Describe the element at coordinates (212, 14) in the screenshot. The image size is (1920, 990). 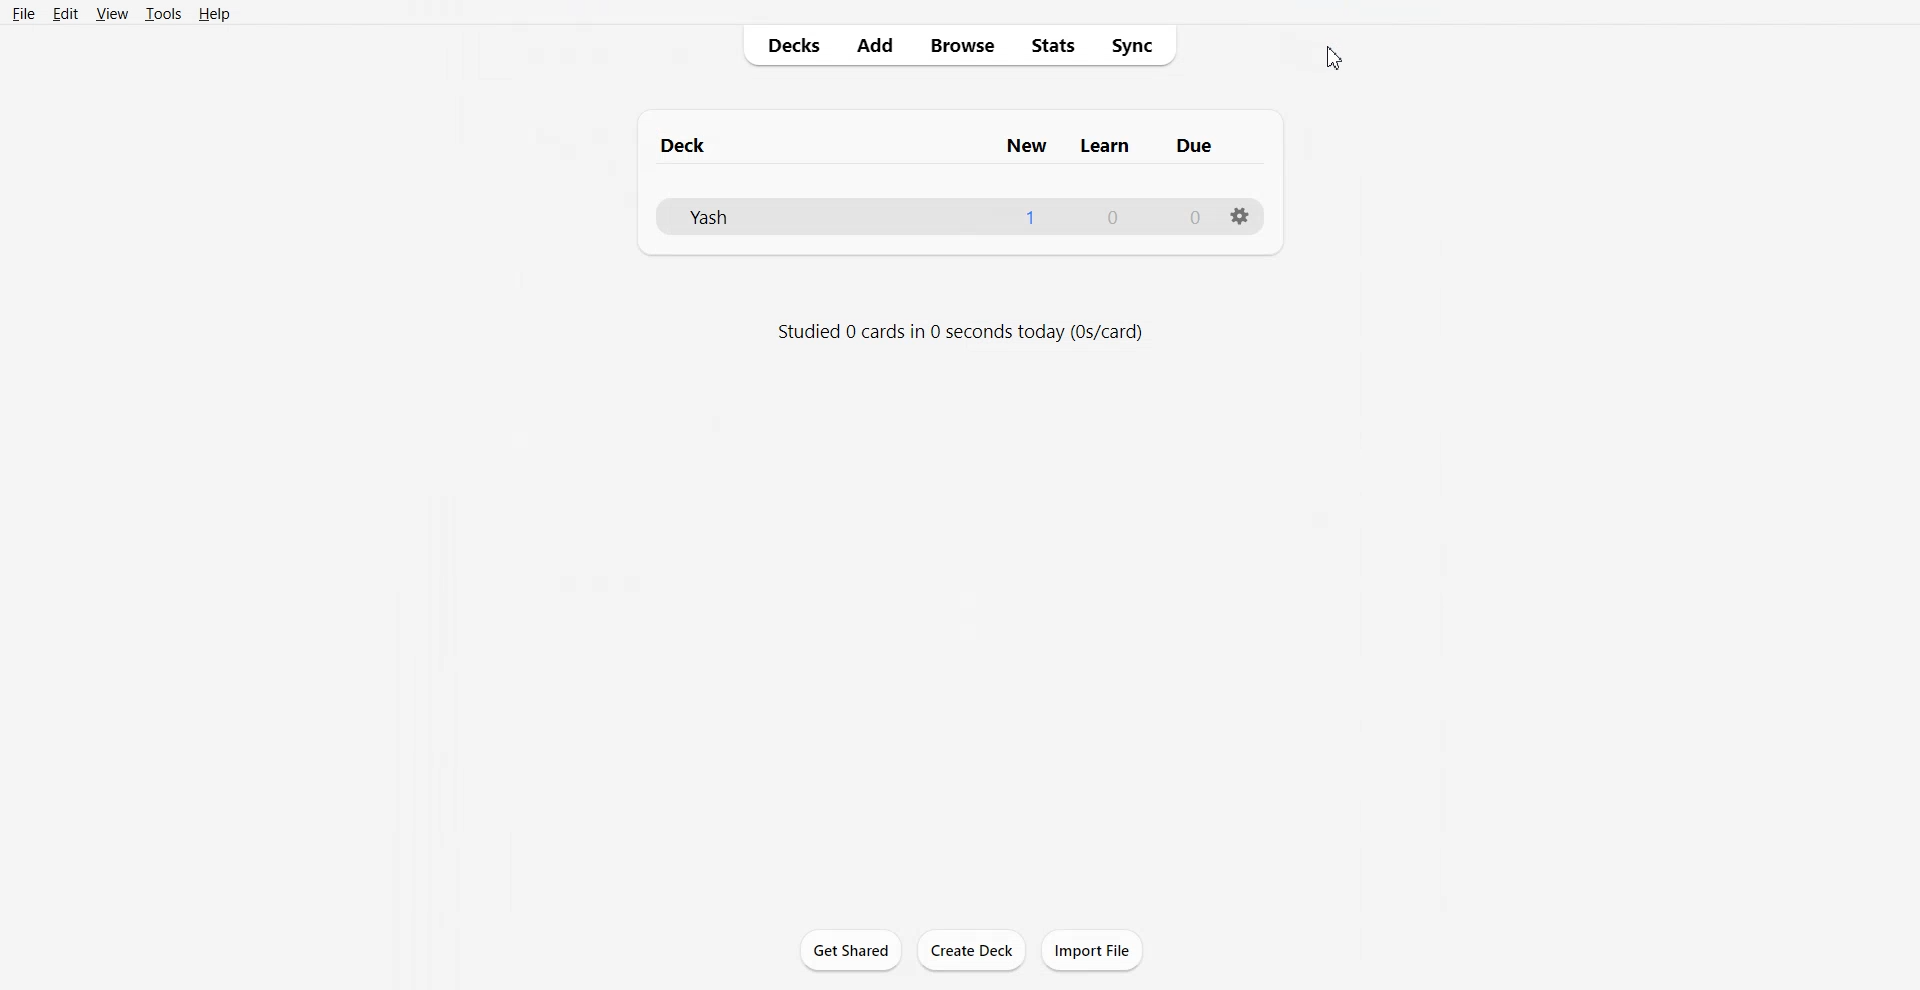
I see `Help` at that location.